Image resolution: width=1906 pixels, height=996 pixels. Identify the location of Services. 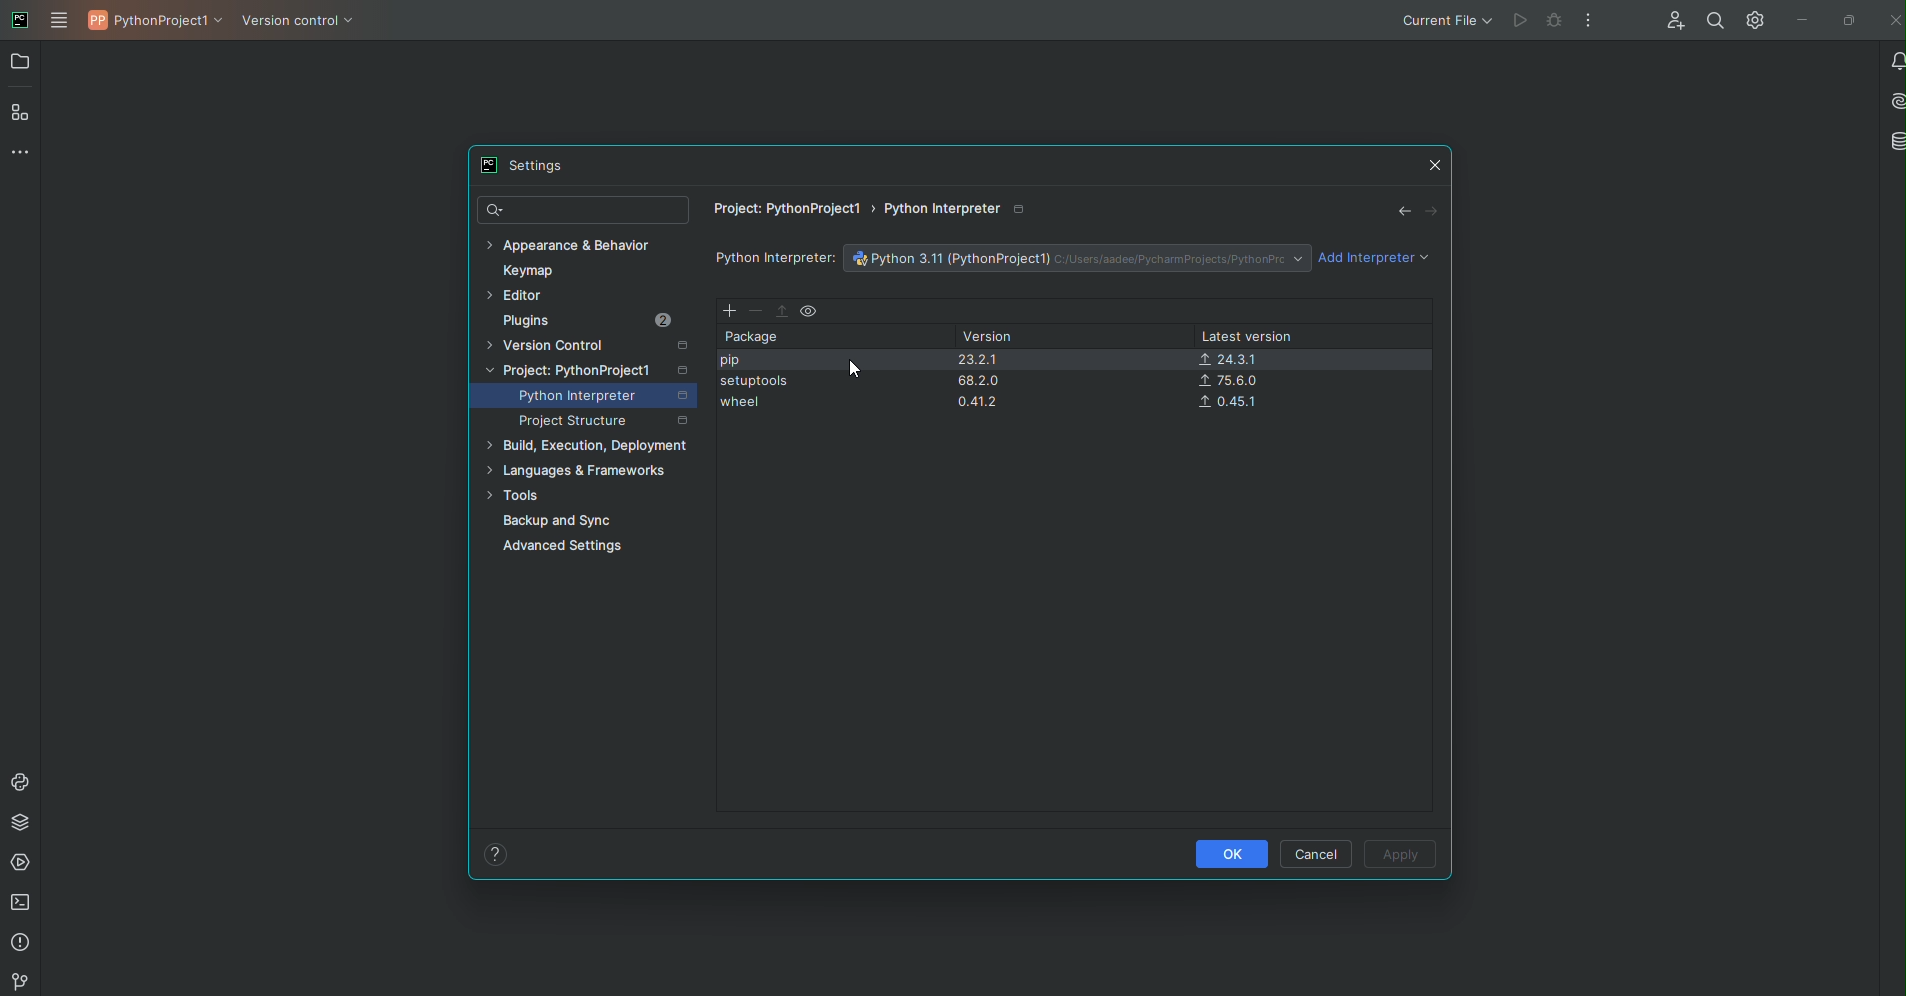
(21, 865).